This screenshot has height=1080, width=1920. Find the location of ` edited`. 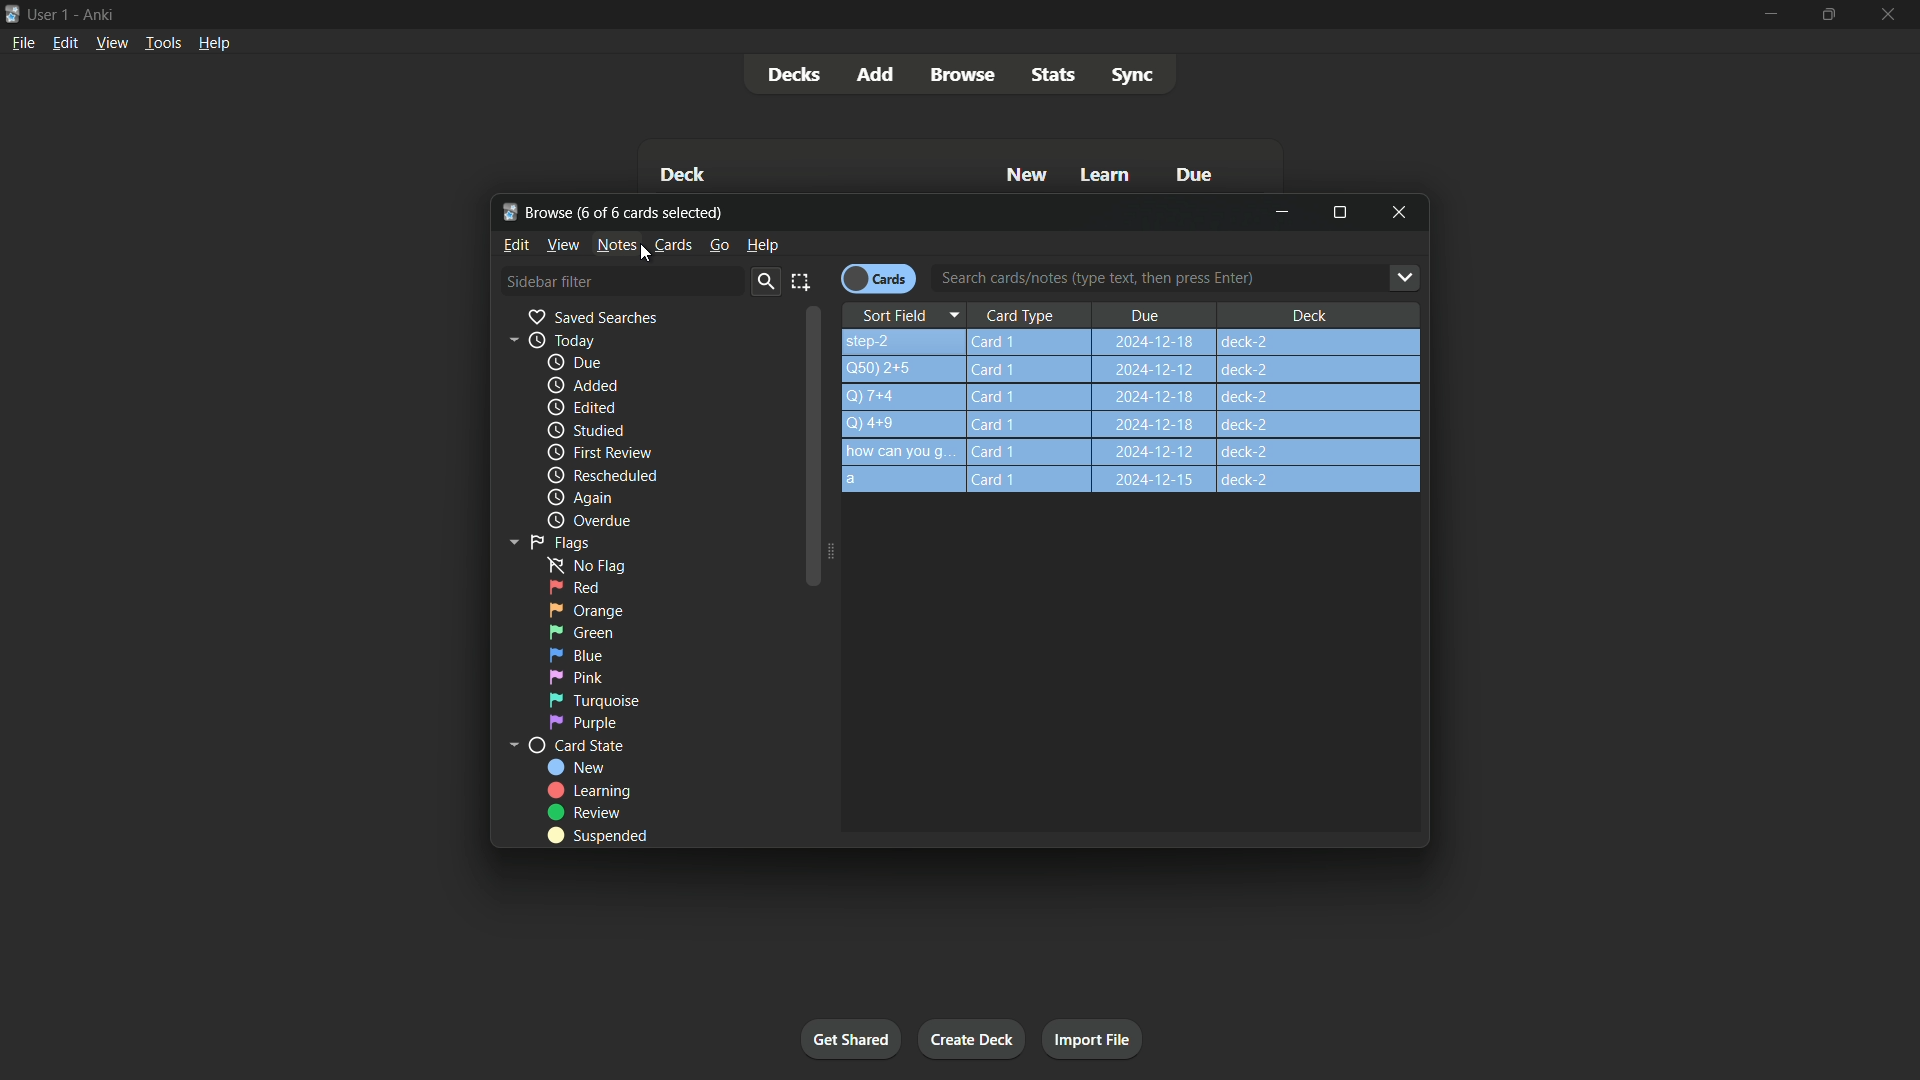

 edited is located at coordinates (580, 406).